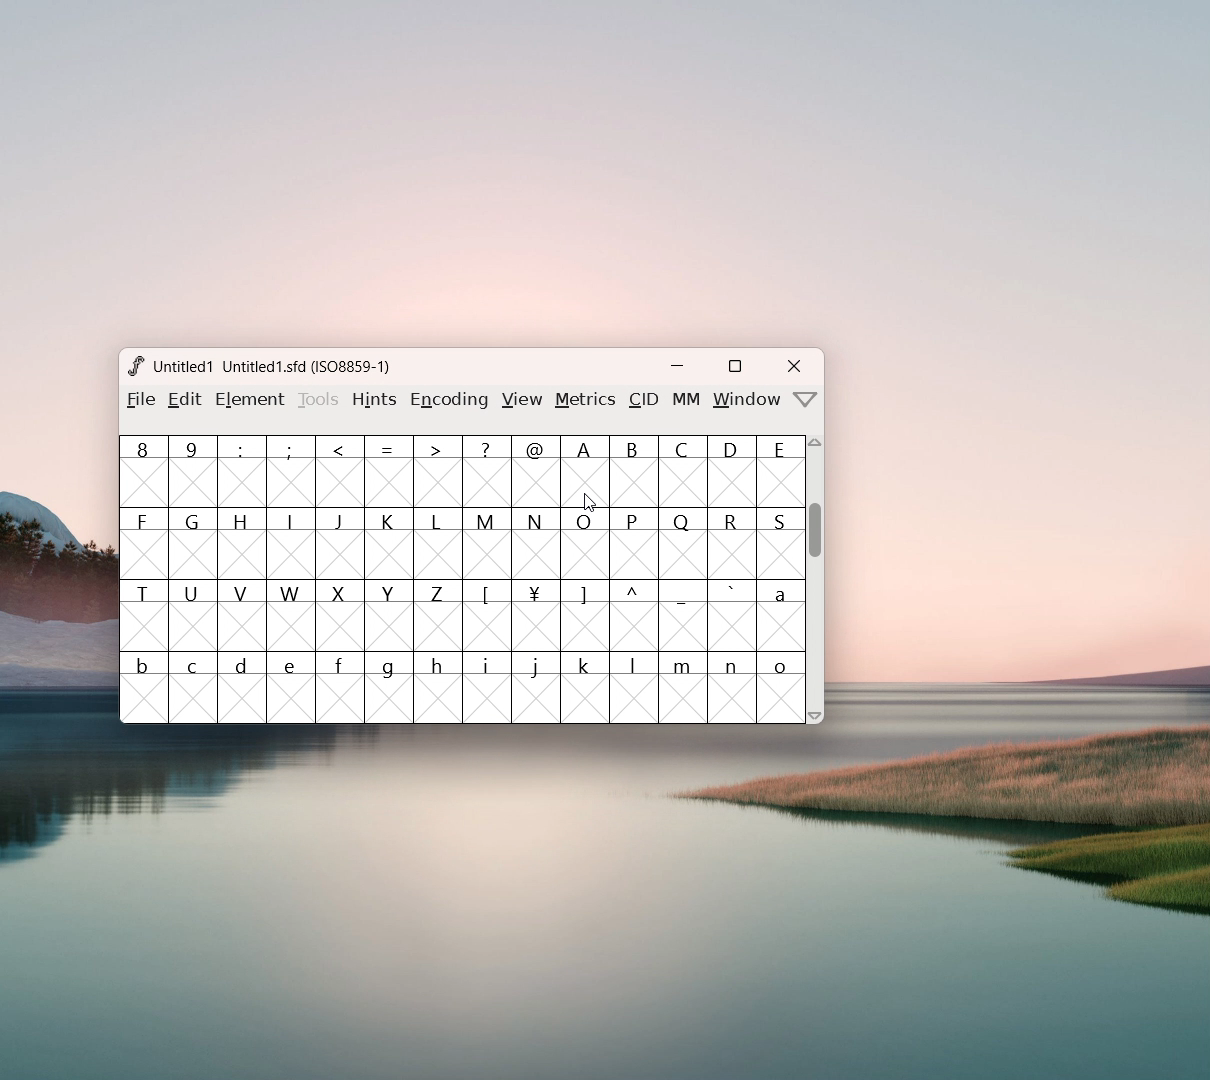 Image resolution: width=1210 pixels, height=1080 pixels. Describe the element at coordinates (251, 401) in the screenshot. I see `element` at that location.